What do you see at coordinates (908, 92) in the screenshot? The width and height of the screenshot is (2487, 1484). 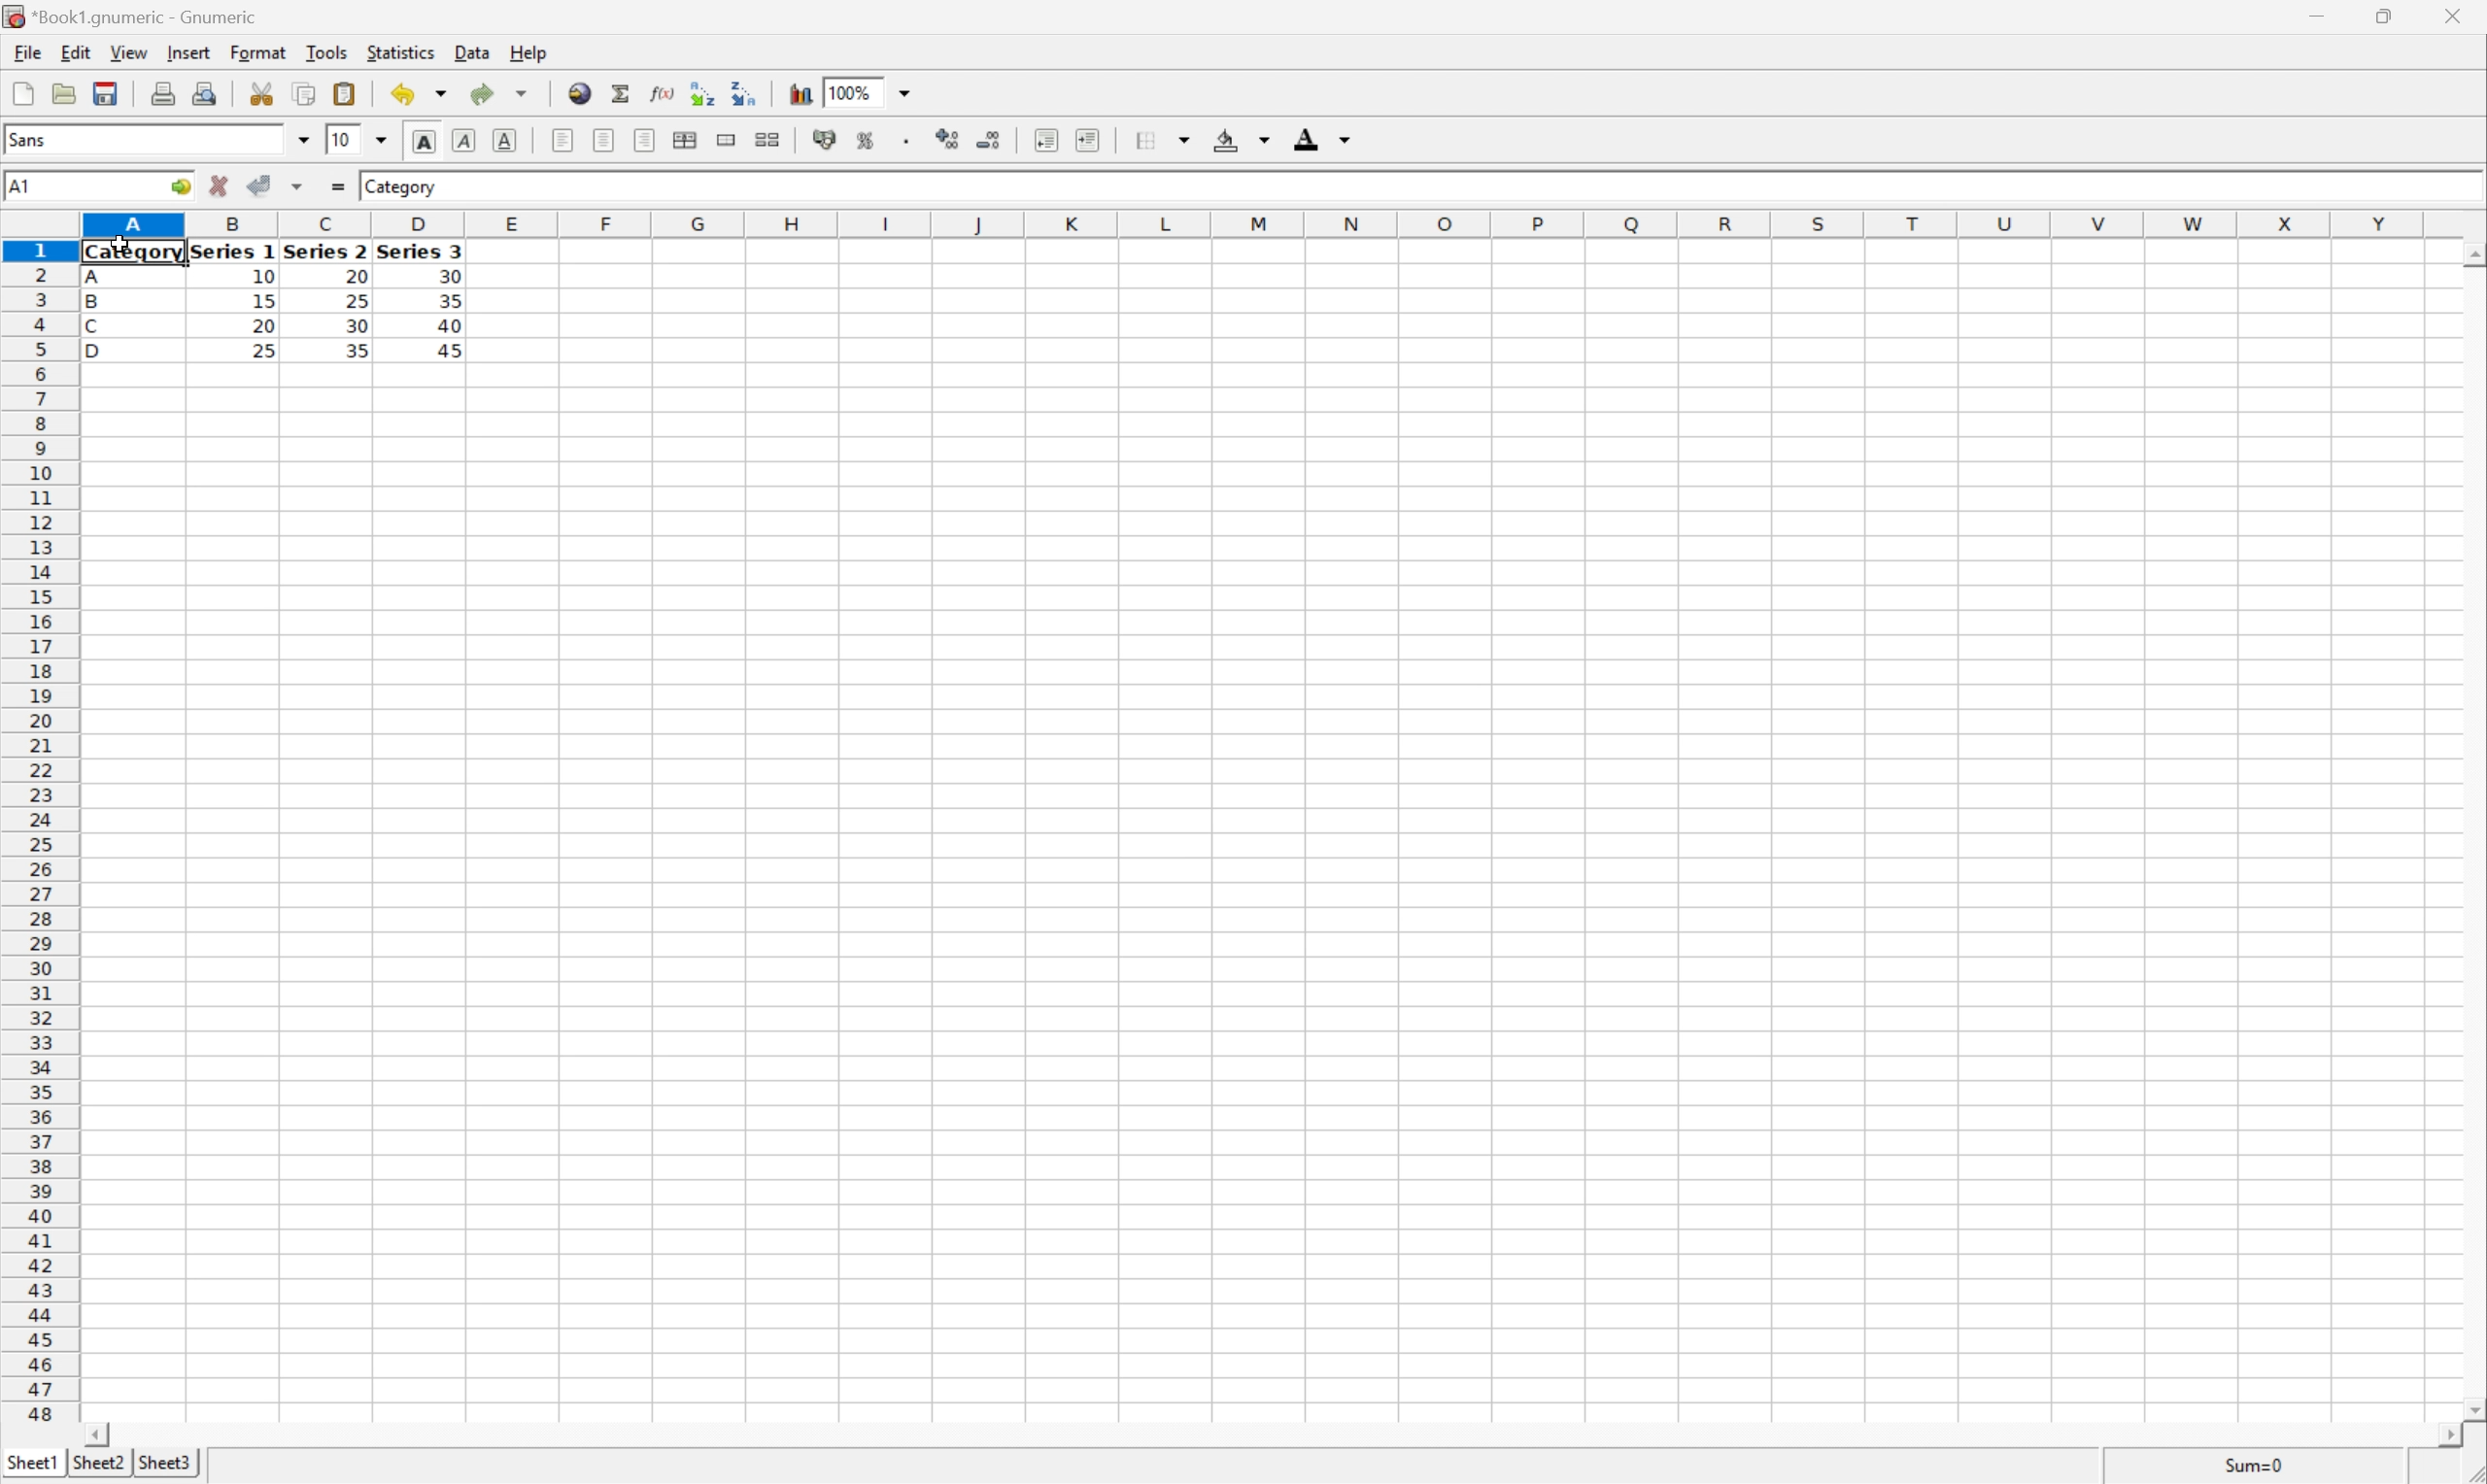 I see `Drop Down` at bounding box center [908, 92].